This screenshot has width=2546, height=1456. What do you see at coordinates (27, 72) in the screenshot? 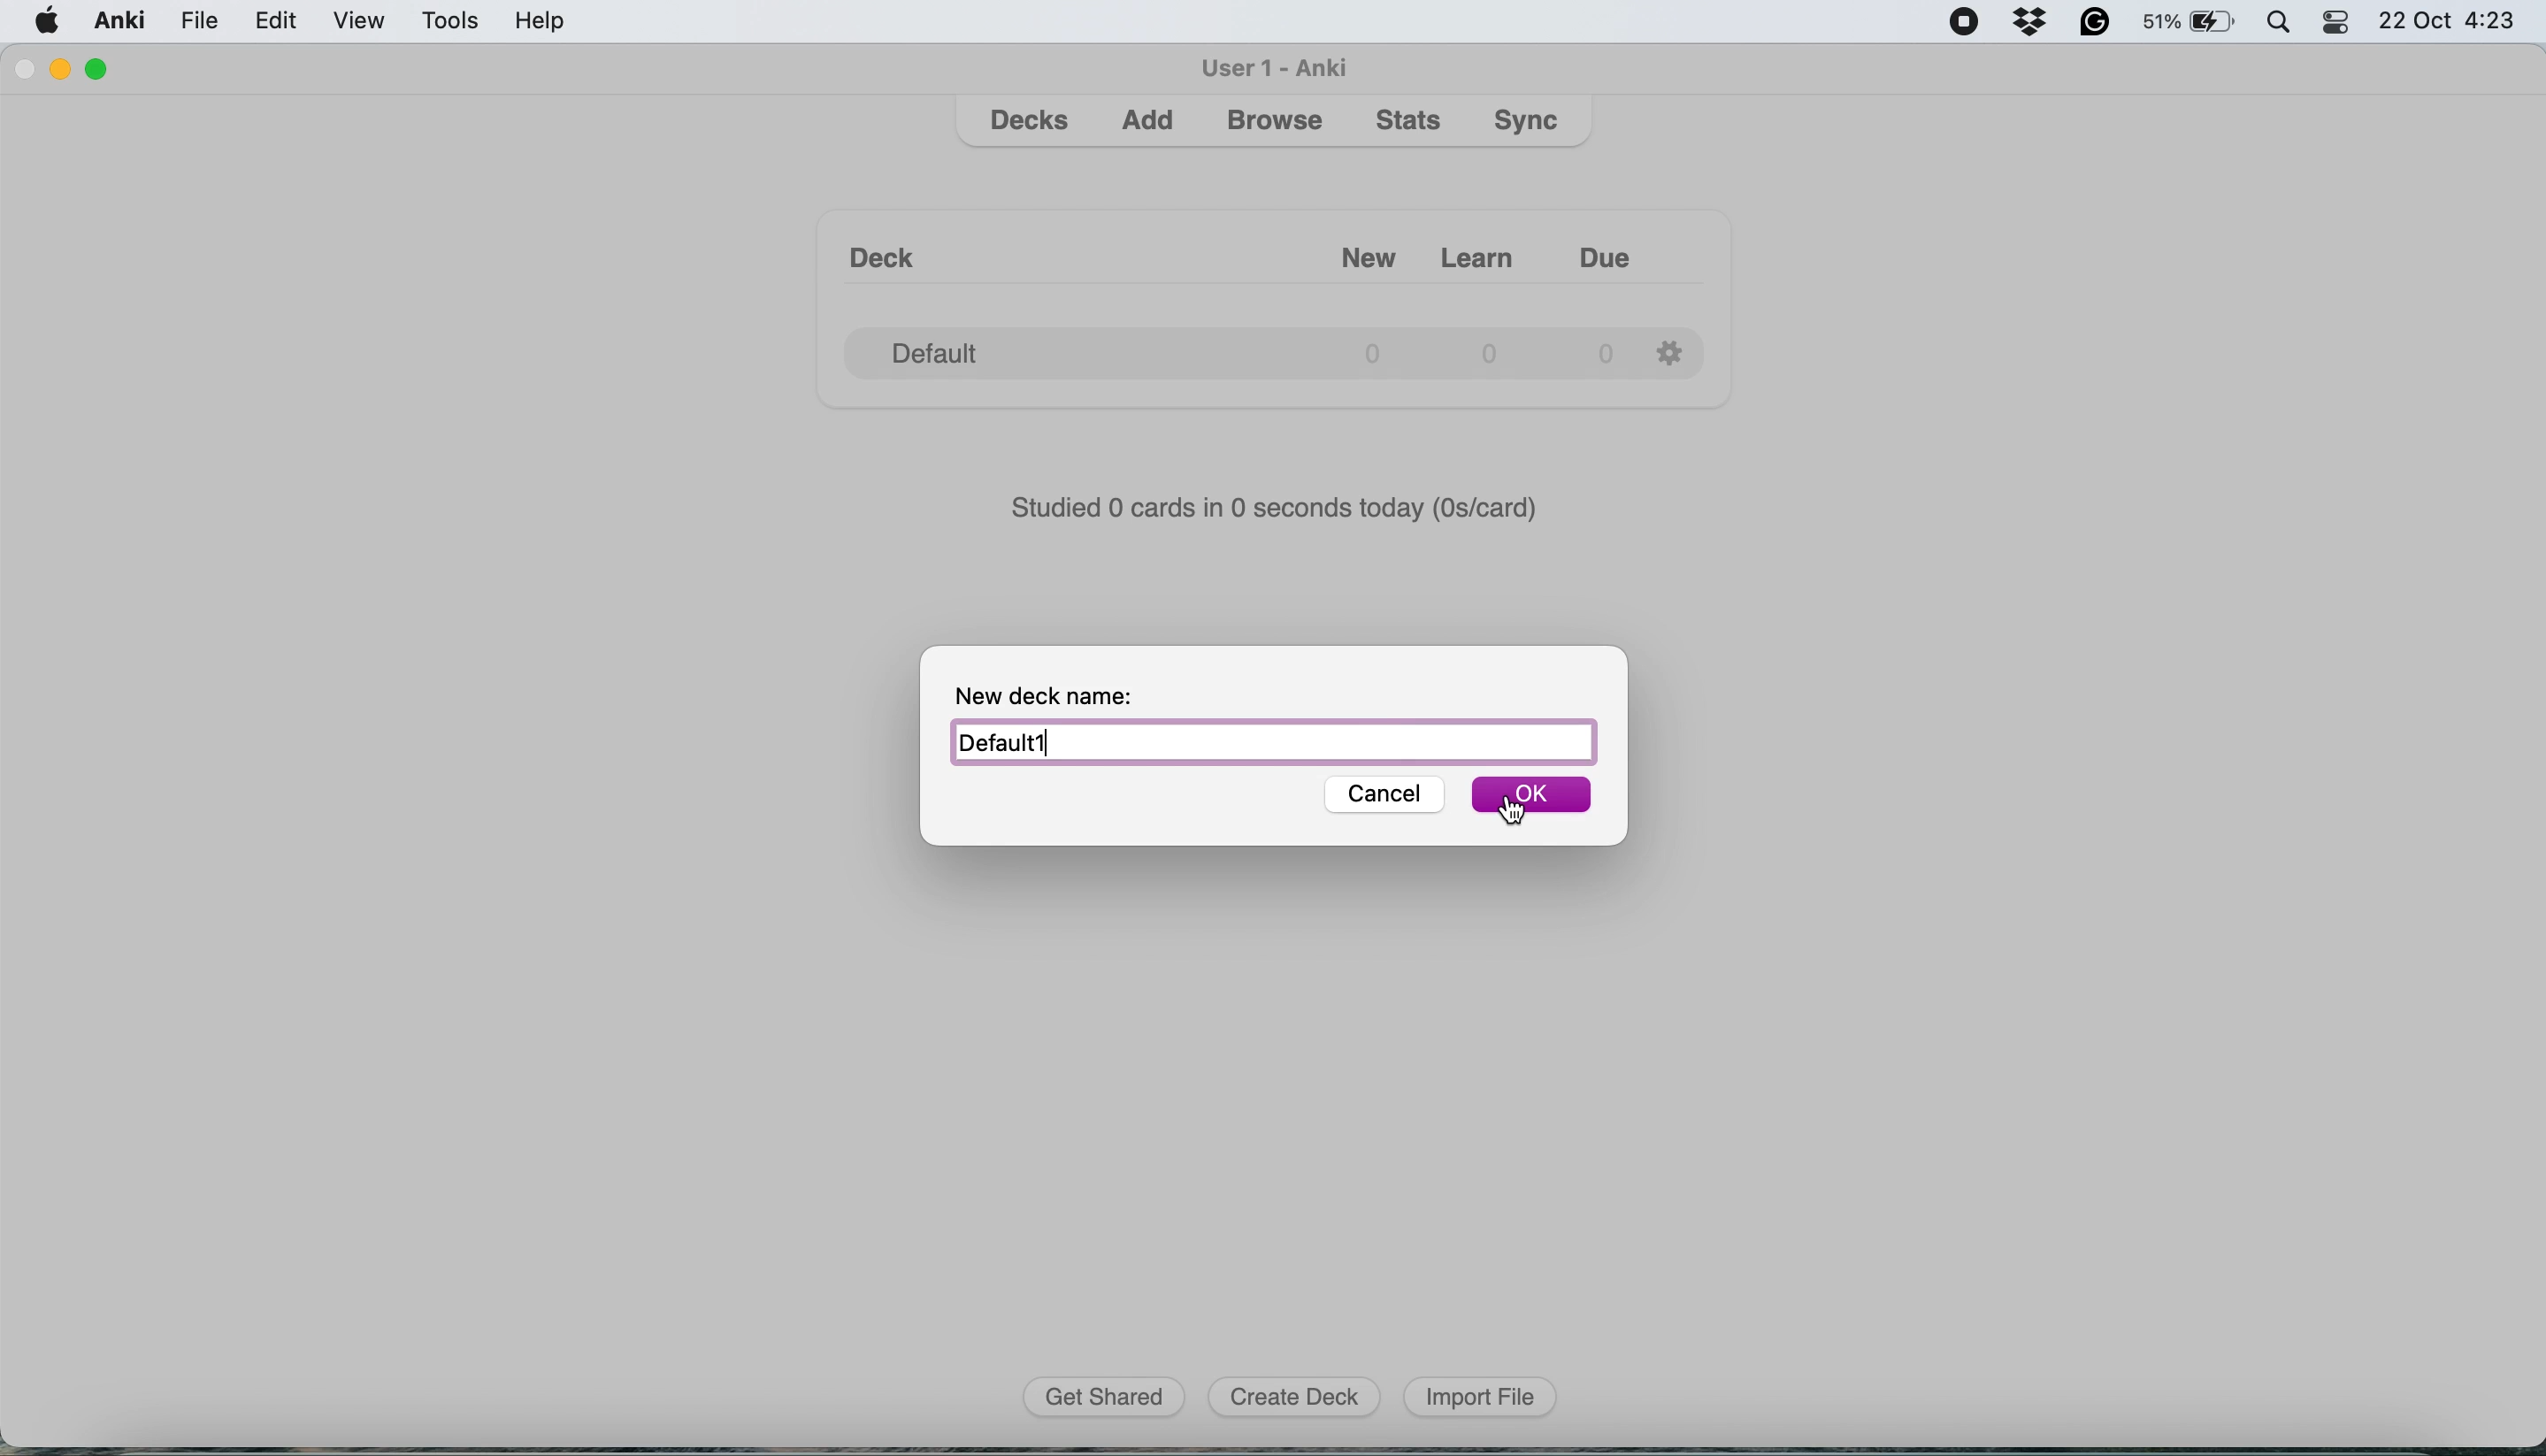
I see `close` at bounding box center [27, 72].